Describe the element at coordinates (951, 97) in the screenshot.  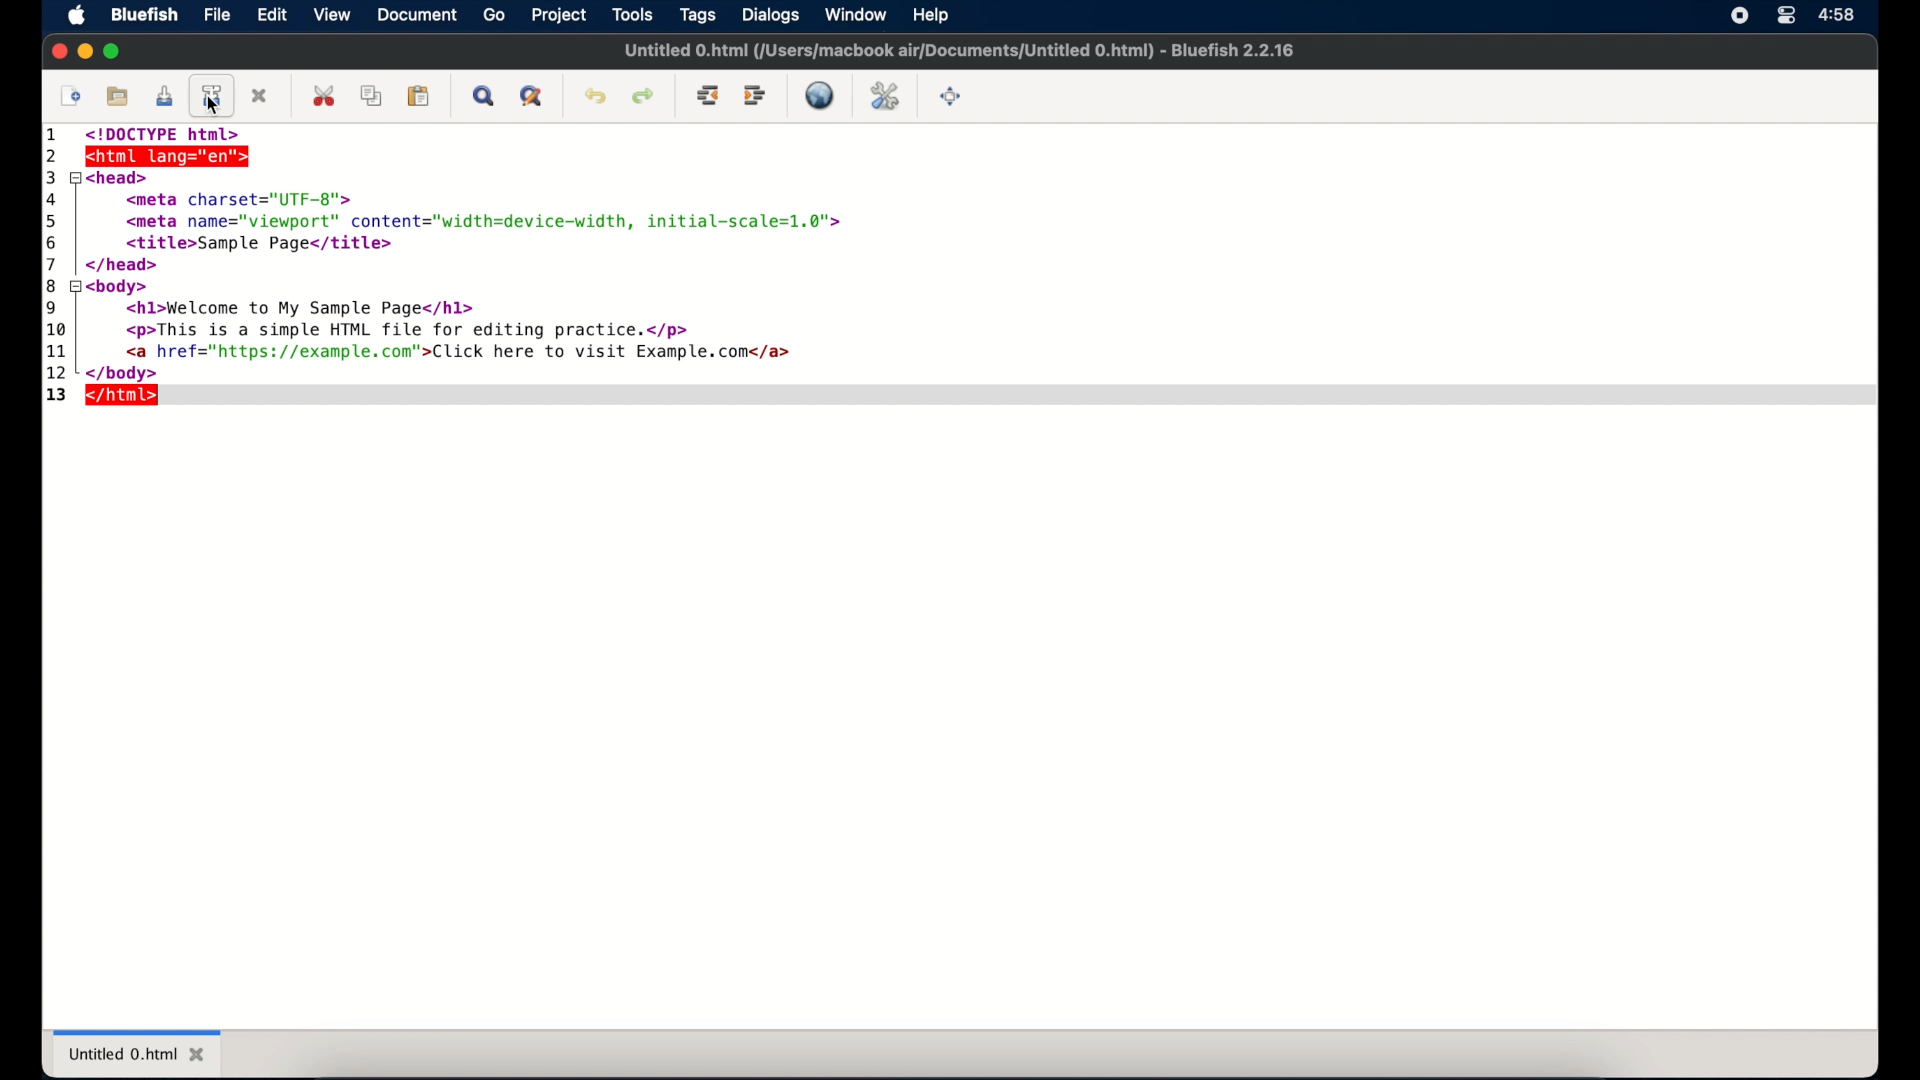
I see `full screen` at that location.